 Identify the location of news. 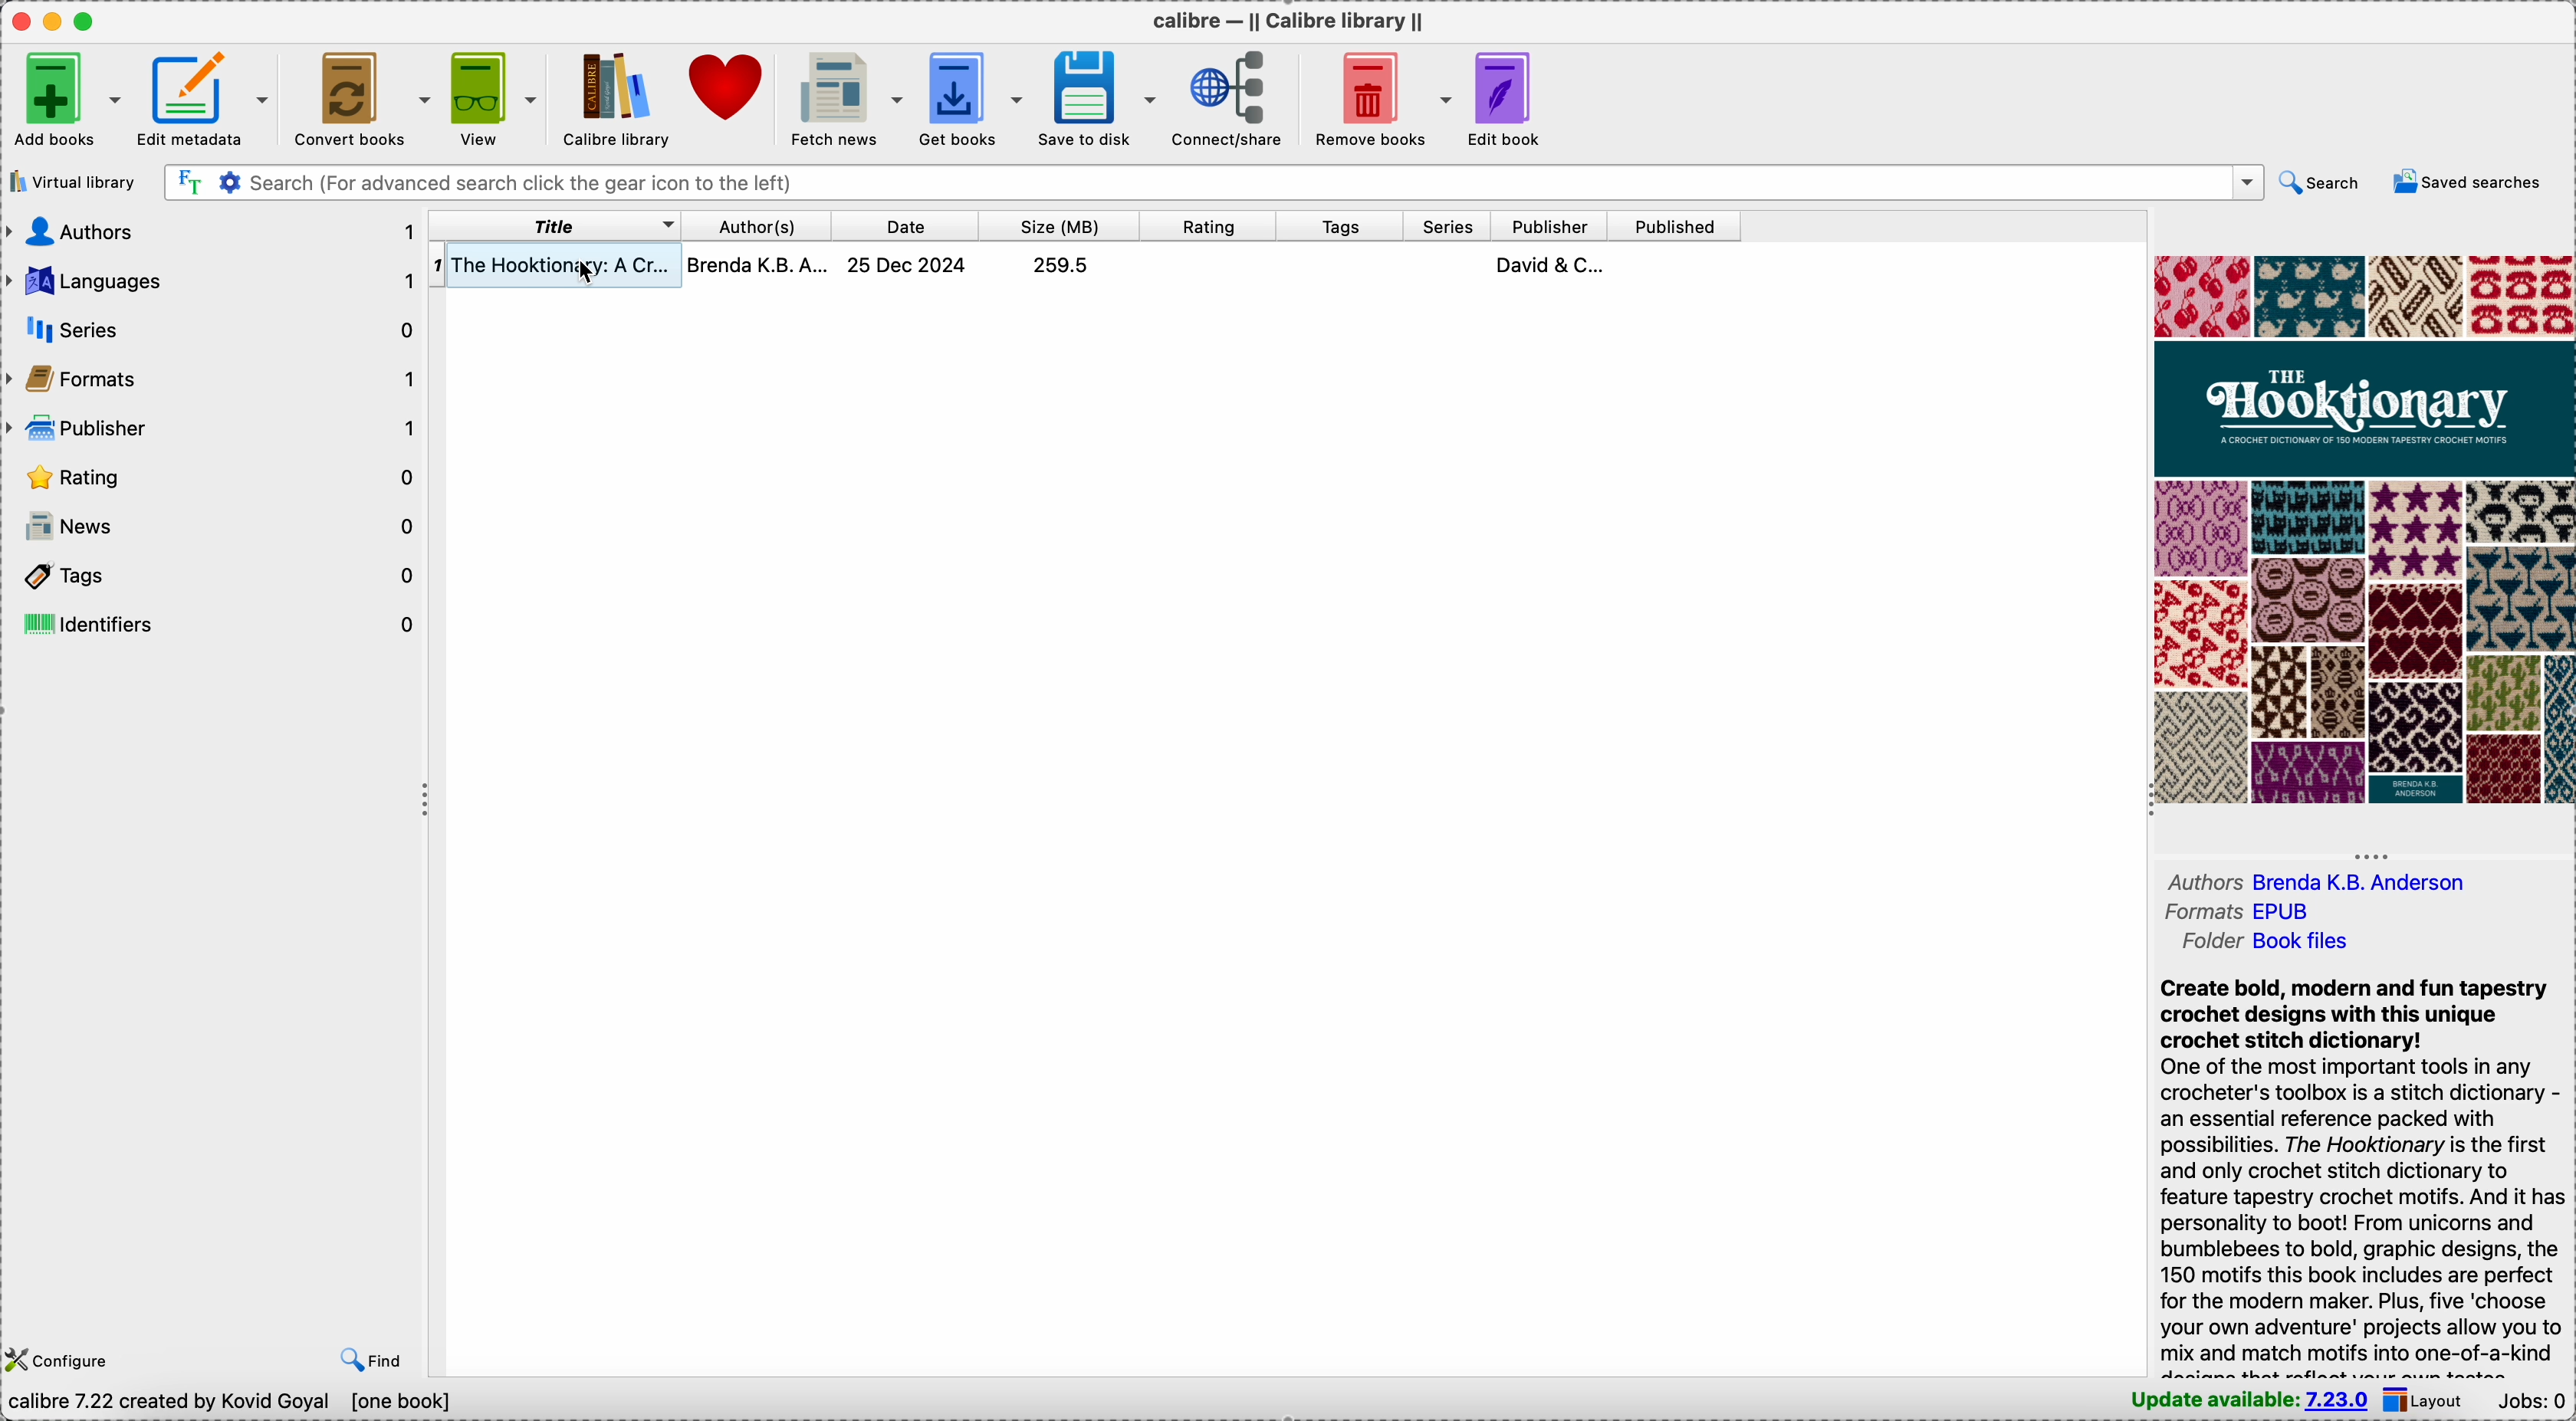
(214, 527).